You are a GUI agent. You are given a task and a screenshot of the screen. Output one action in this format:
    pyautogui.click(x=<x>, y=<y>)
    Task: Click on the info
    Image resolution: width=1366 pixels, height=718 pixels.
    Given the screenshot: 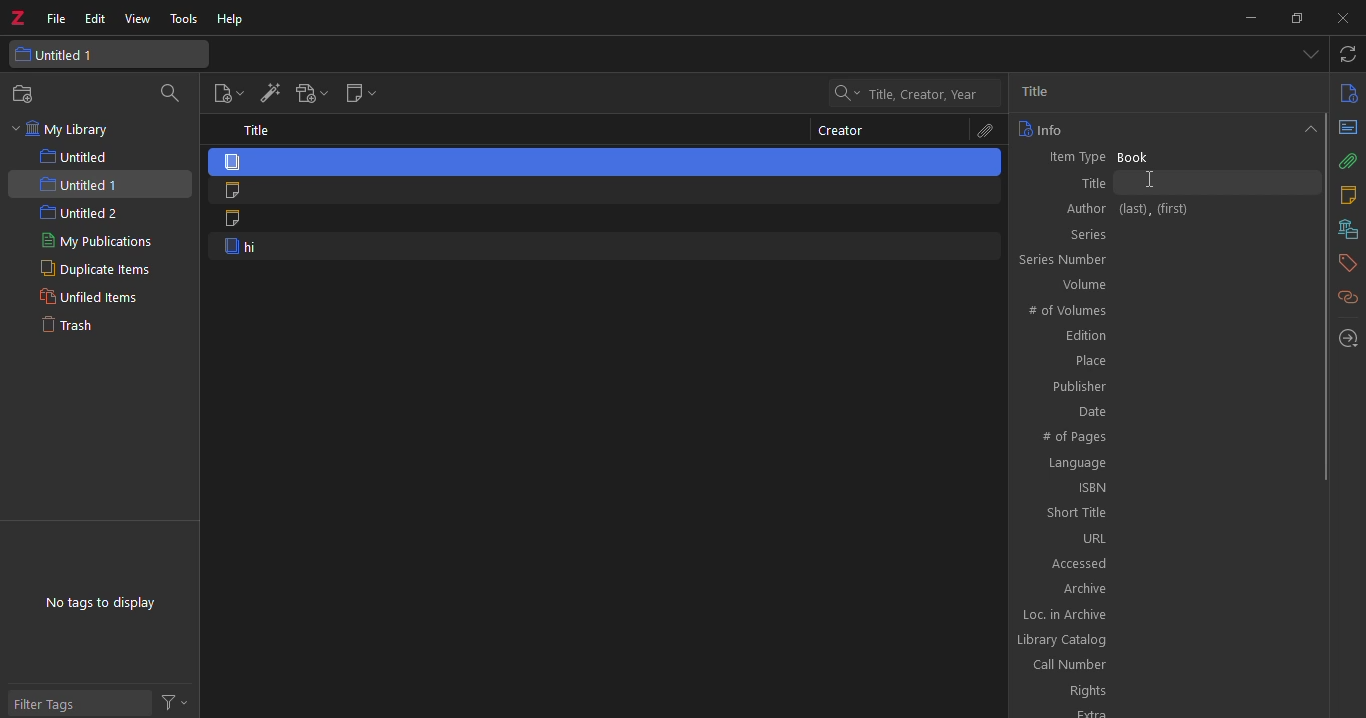 What is the action you would take?
    pyautogui.click(x=1346, y=94)
    